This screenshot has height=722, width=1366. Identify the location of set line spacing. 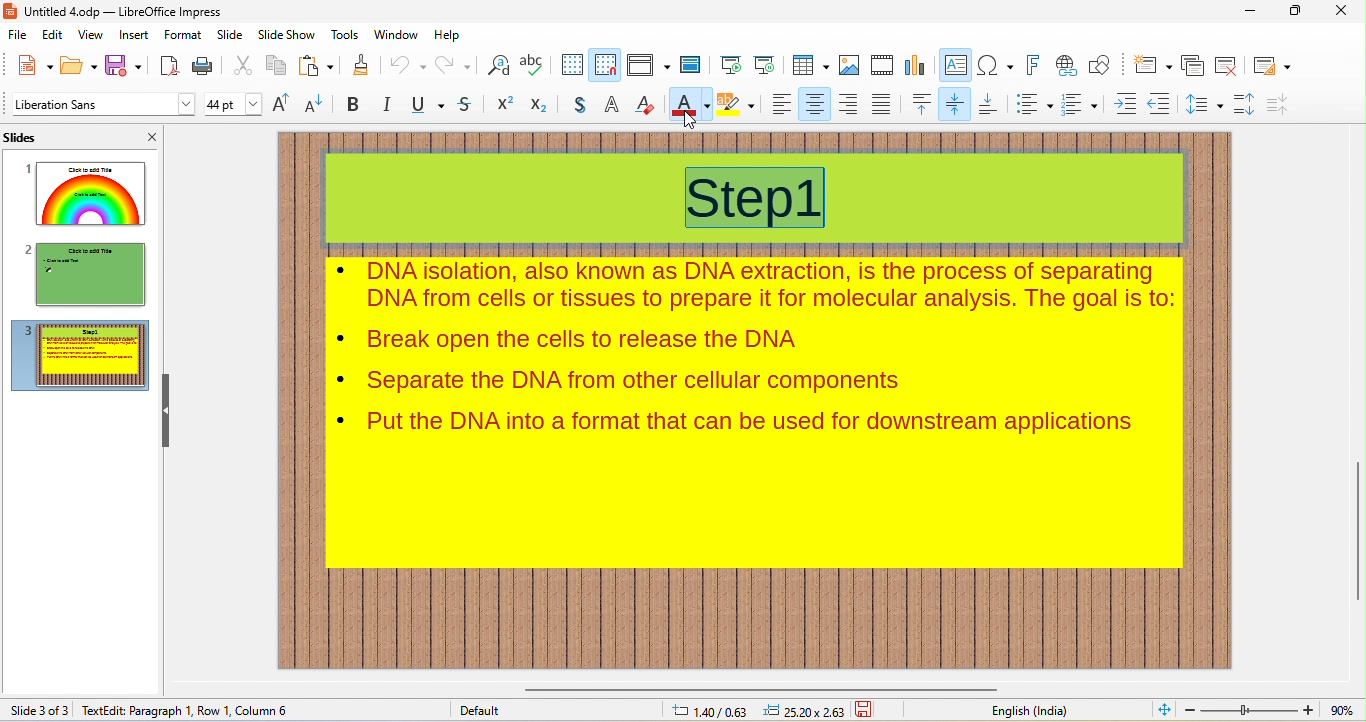
(1206, 104).